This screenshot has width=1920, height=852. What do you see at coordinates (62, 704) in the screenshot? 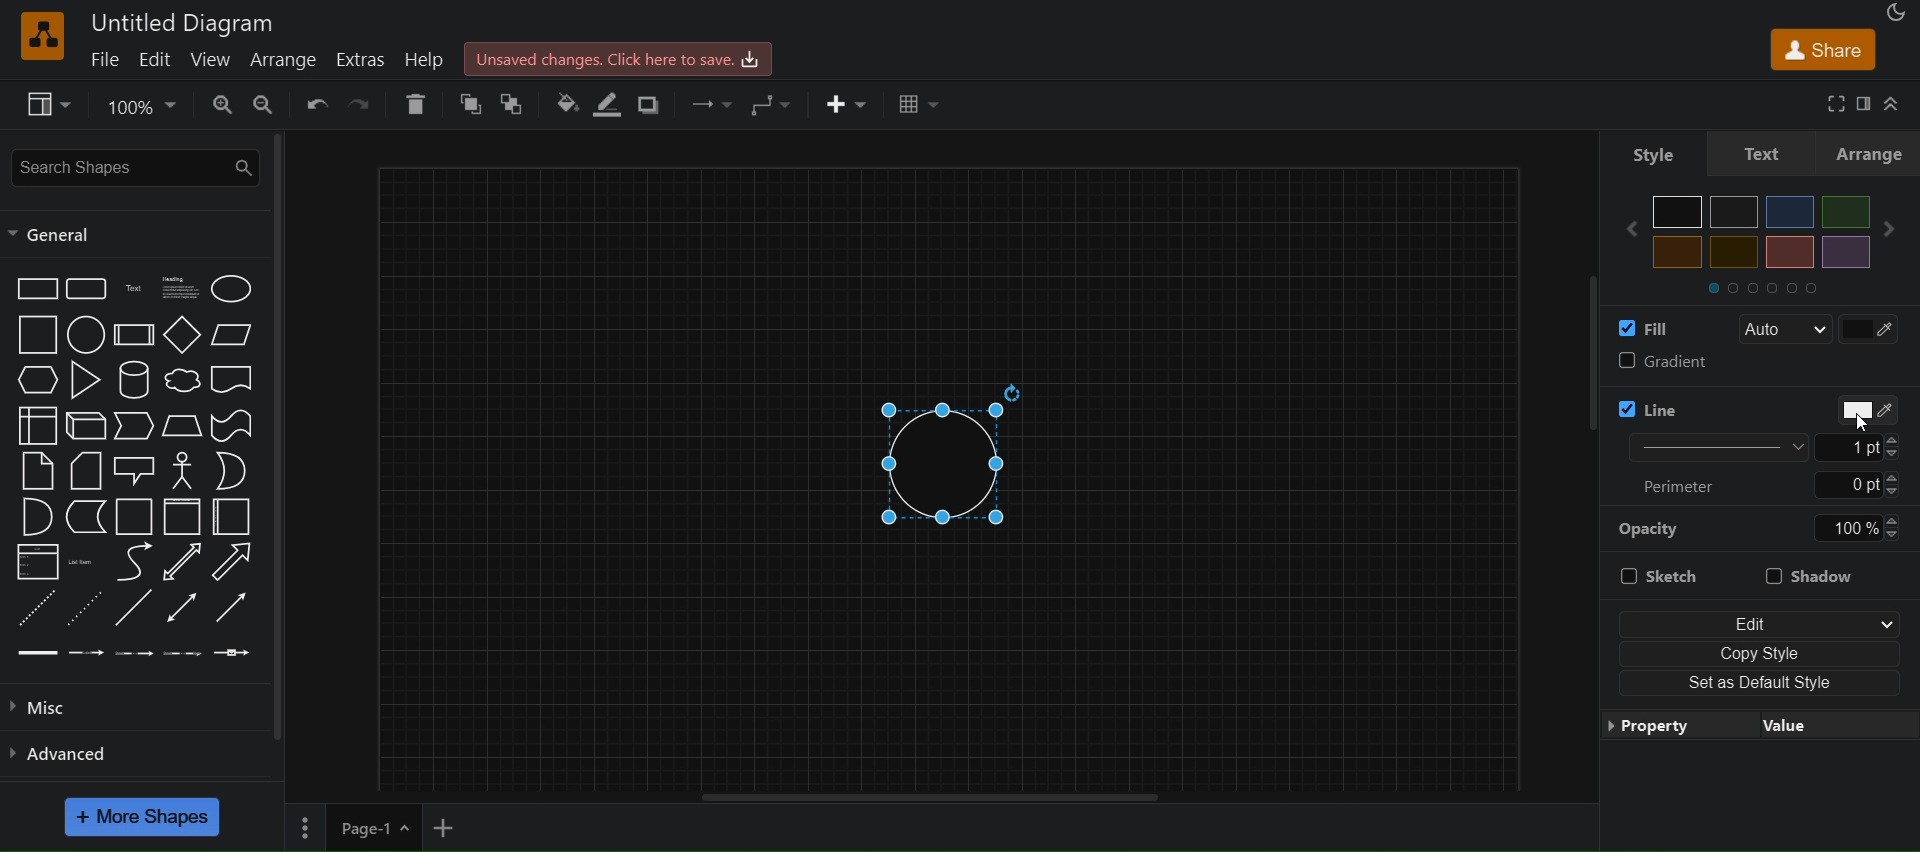
I see `misc` at bounding box center [62, 704].